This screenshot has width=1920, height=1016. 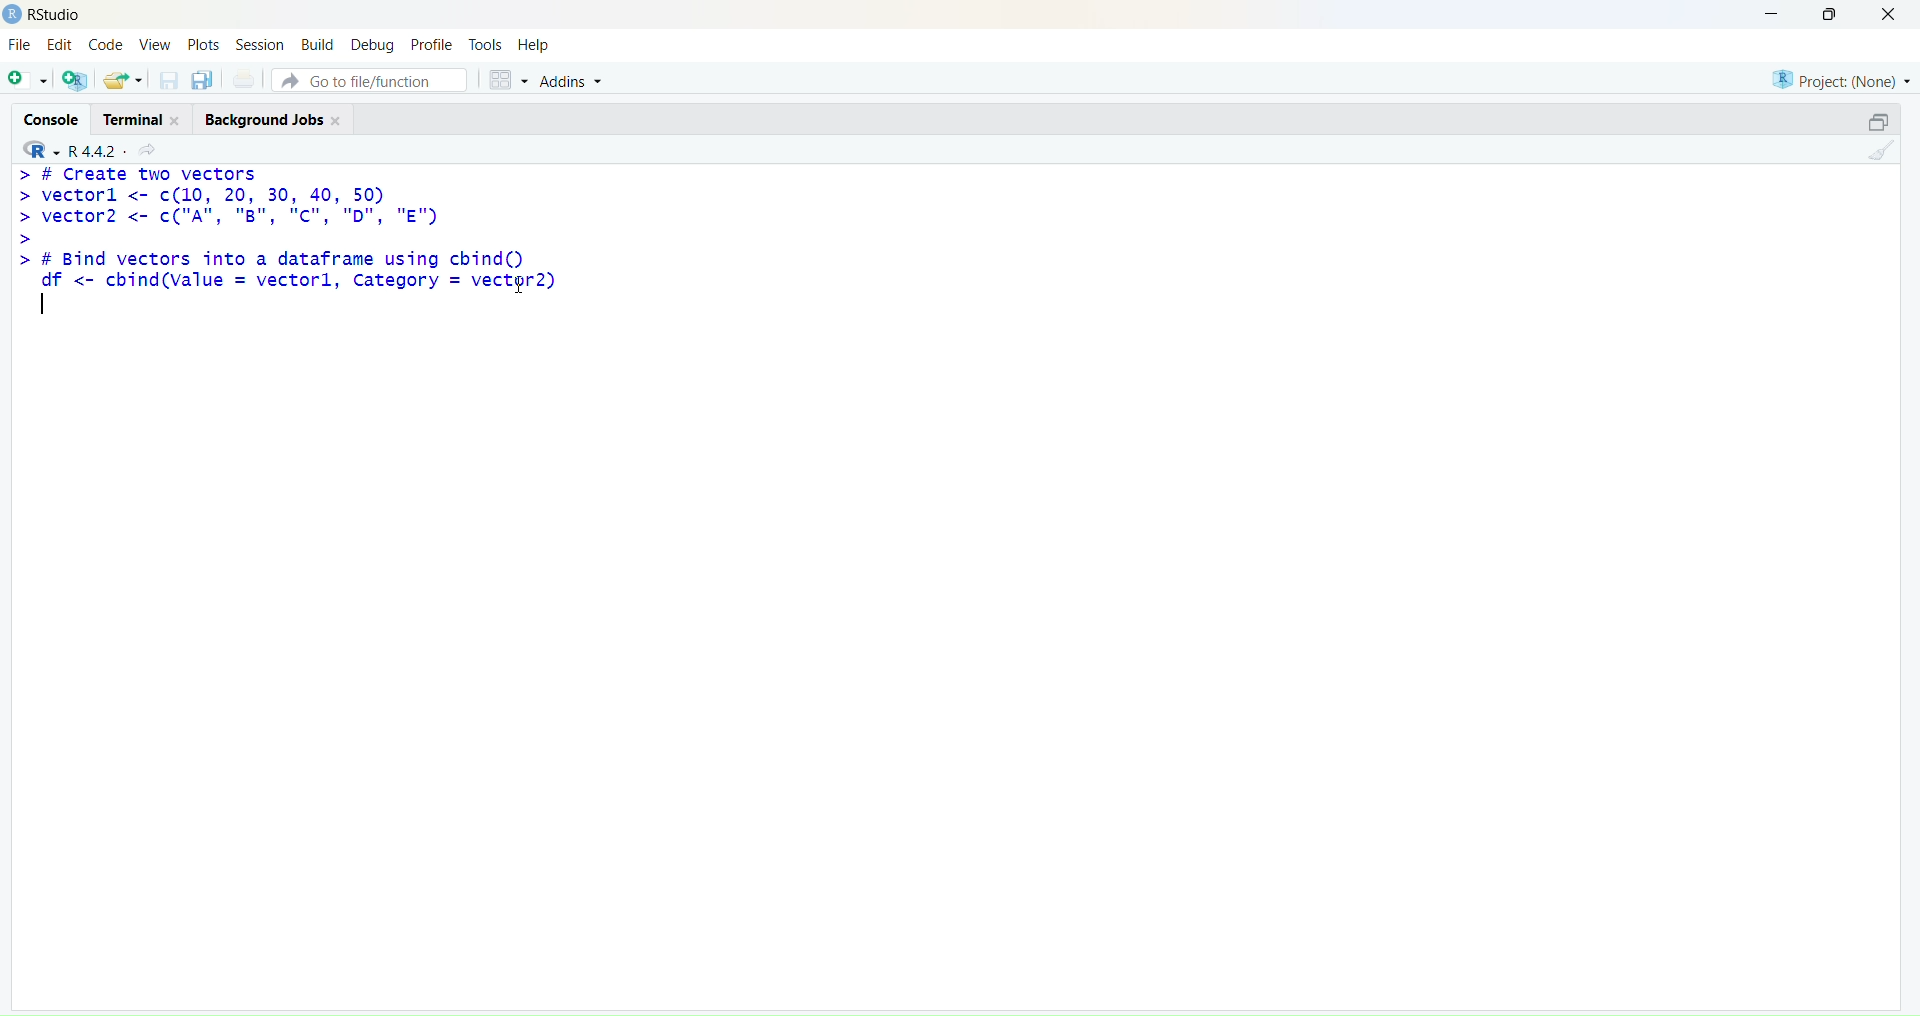 I want to click on File, so click(x=22, y=44).